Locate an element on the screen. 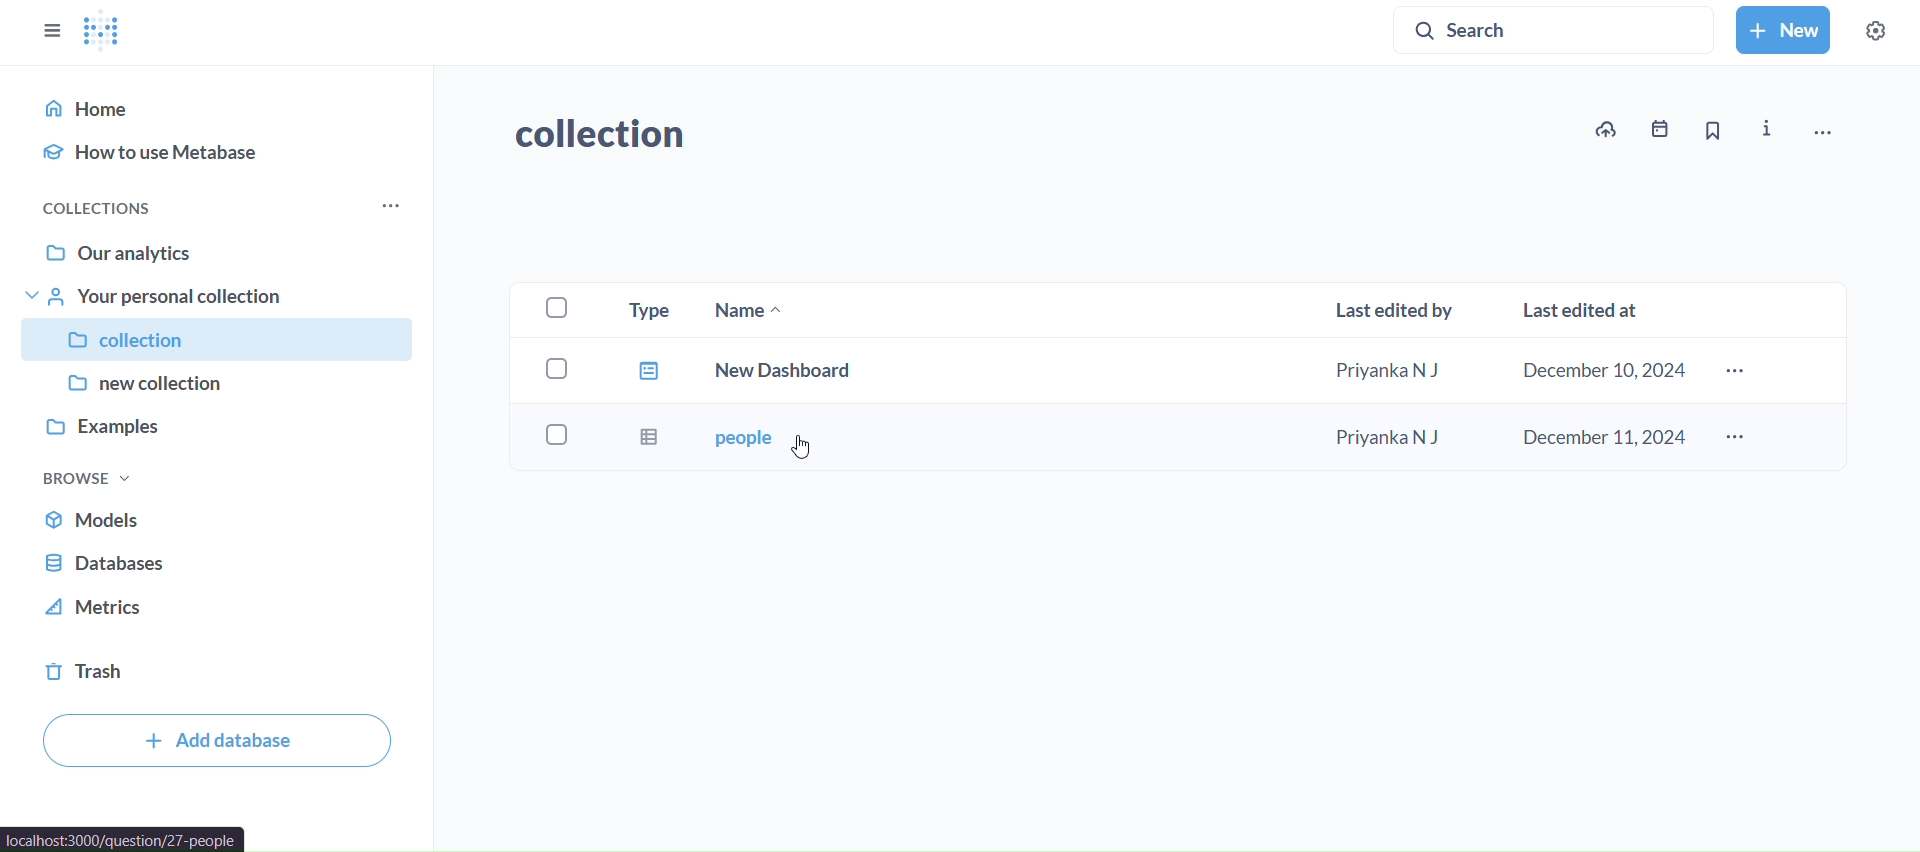 This screenshot has width=1920, height=852. Priyanka N J is located at coordinates (1389, 372).